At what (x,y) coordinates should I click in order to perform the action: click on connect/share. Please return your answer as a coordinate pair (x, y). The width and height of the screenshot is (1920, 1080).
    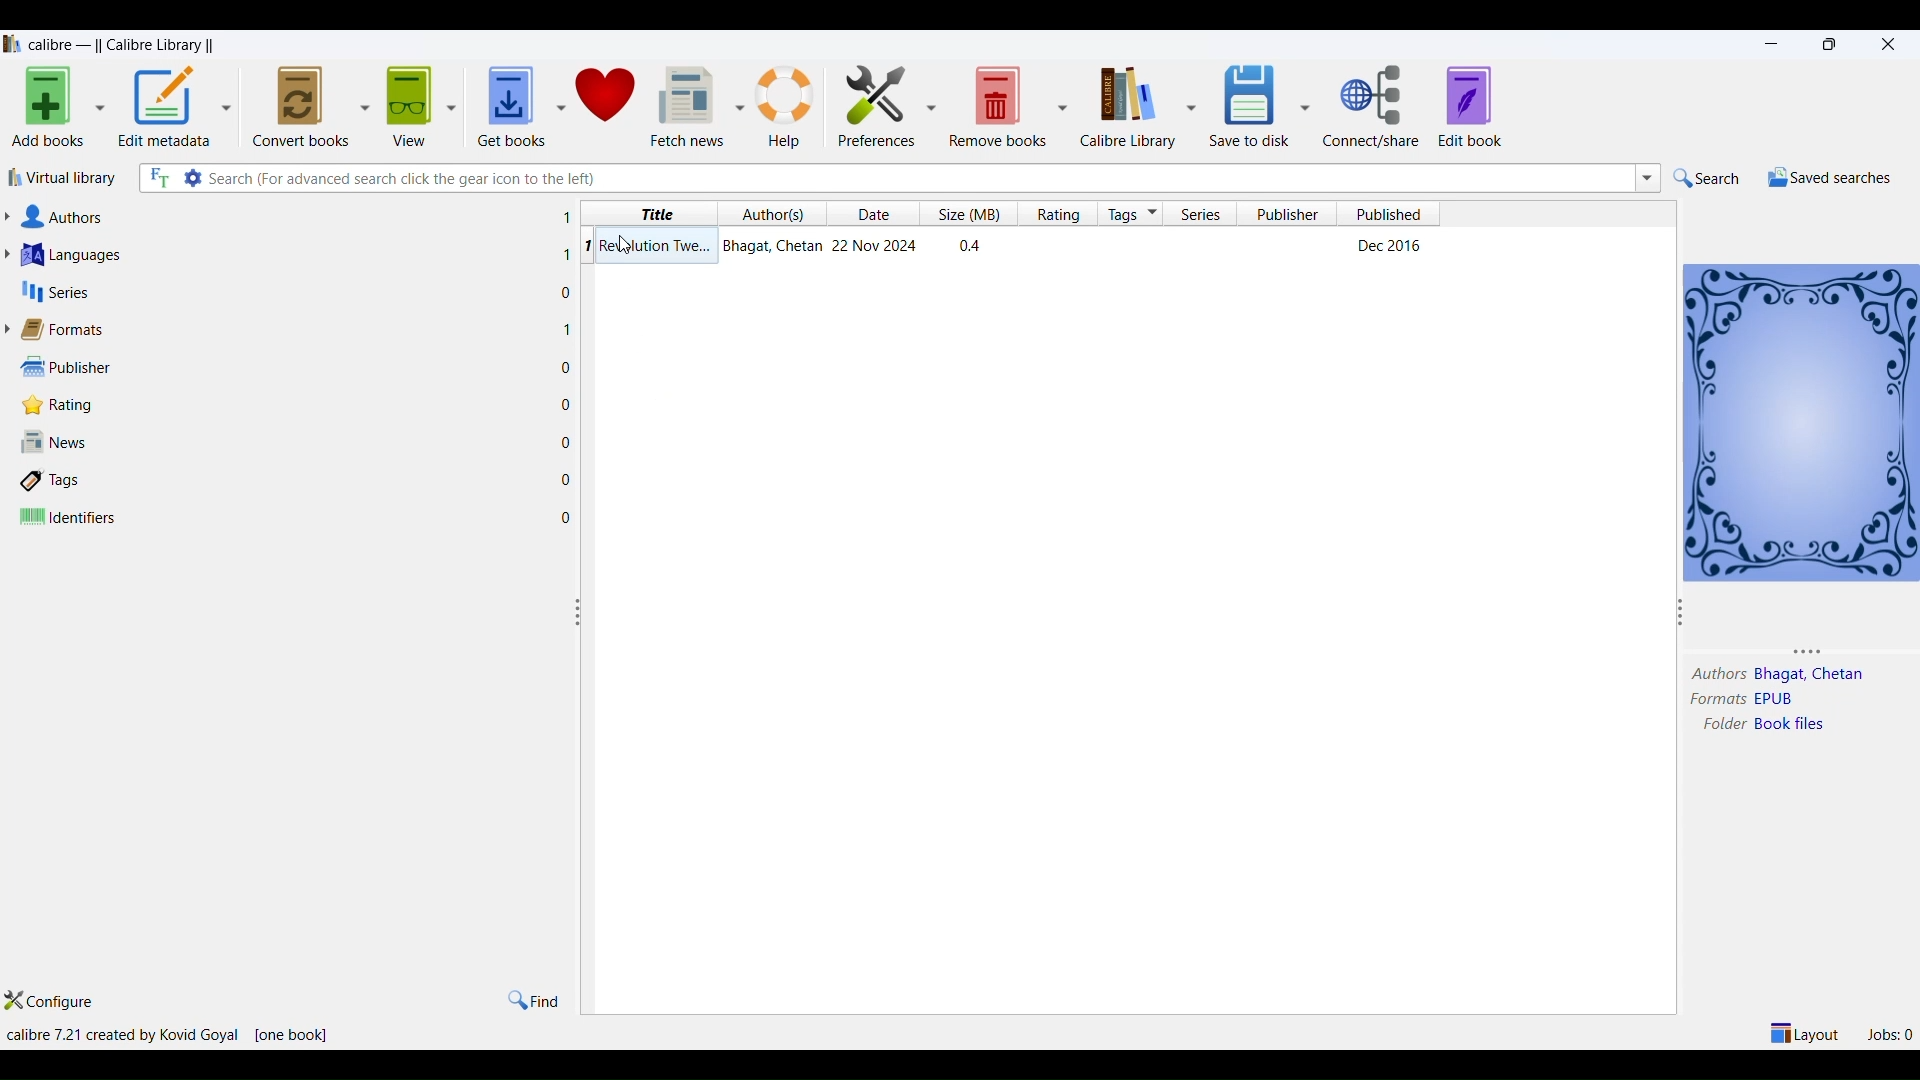
    Looking at the image, I should click on (1371, 108).